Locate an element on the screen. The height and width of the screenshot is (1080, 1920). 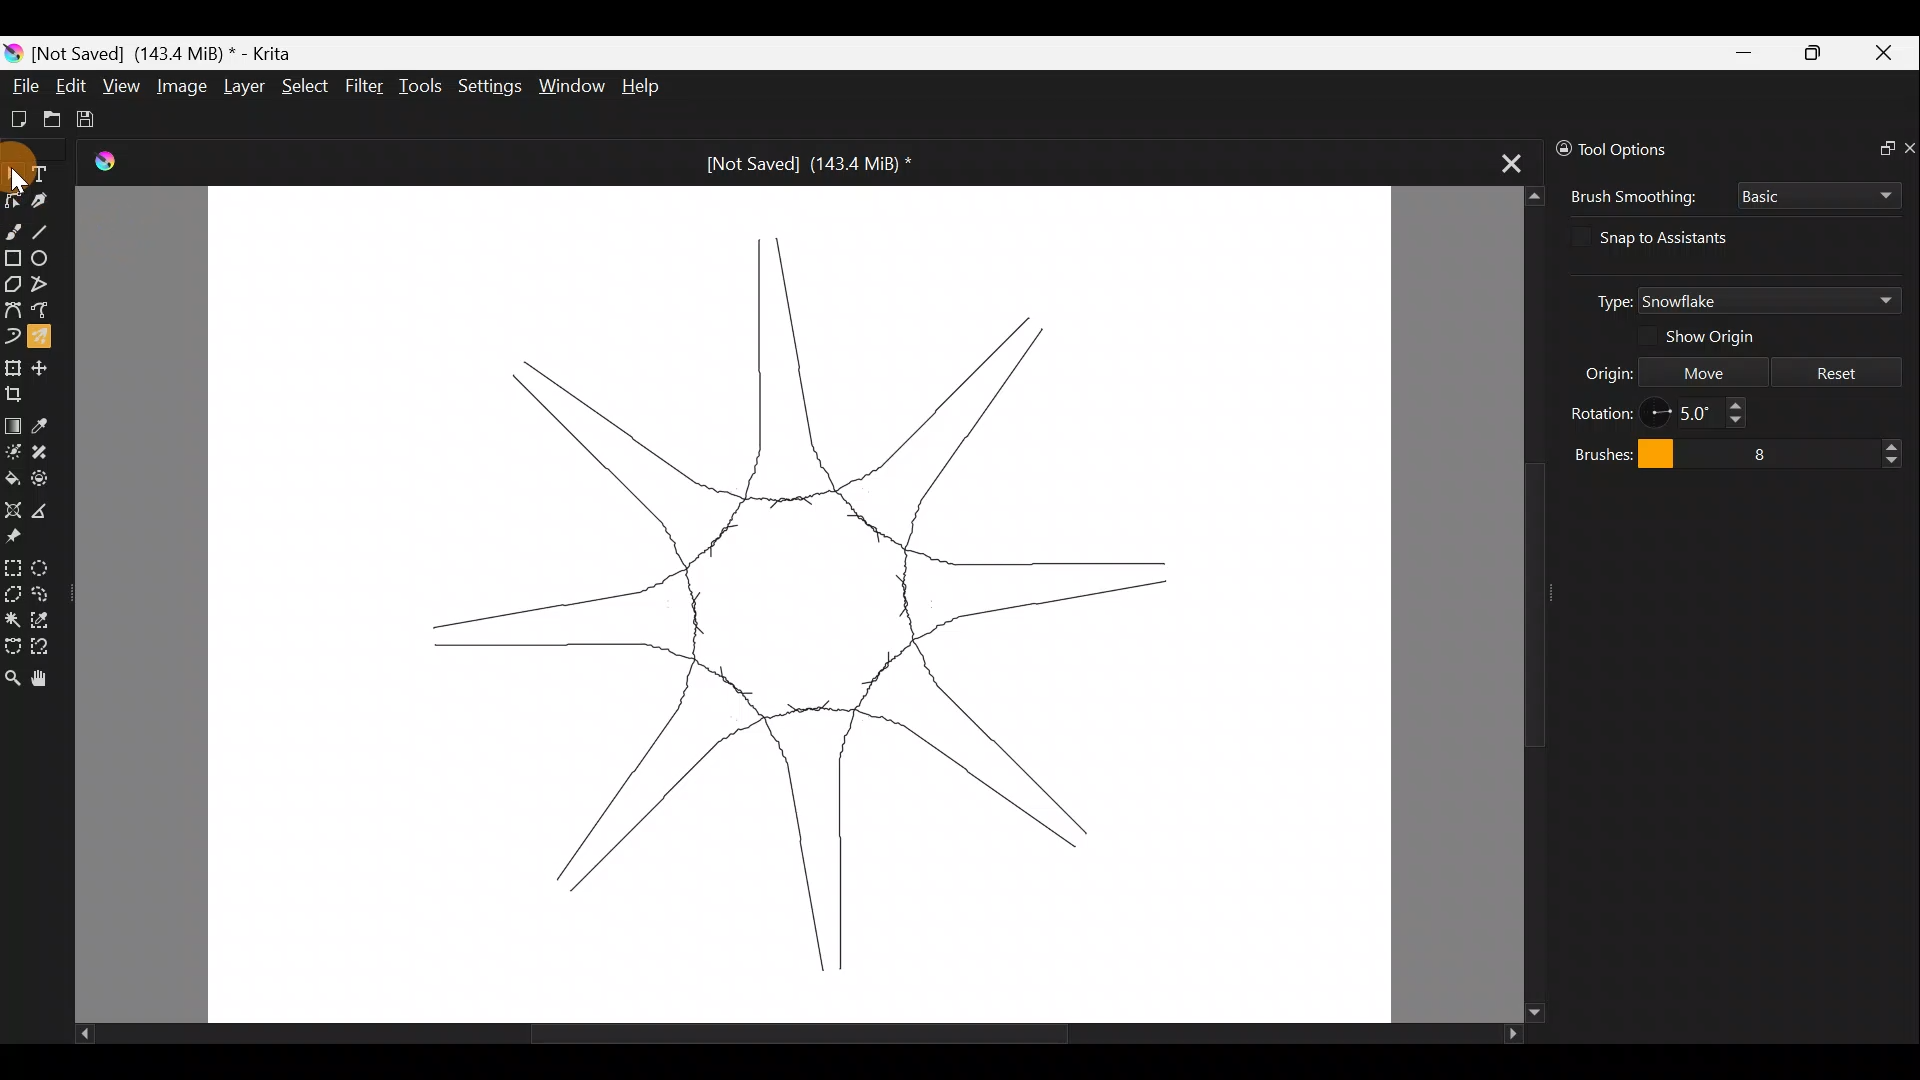
Float docker is located at coordinates (1878, 145).